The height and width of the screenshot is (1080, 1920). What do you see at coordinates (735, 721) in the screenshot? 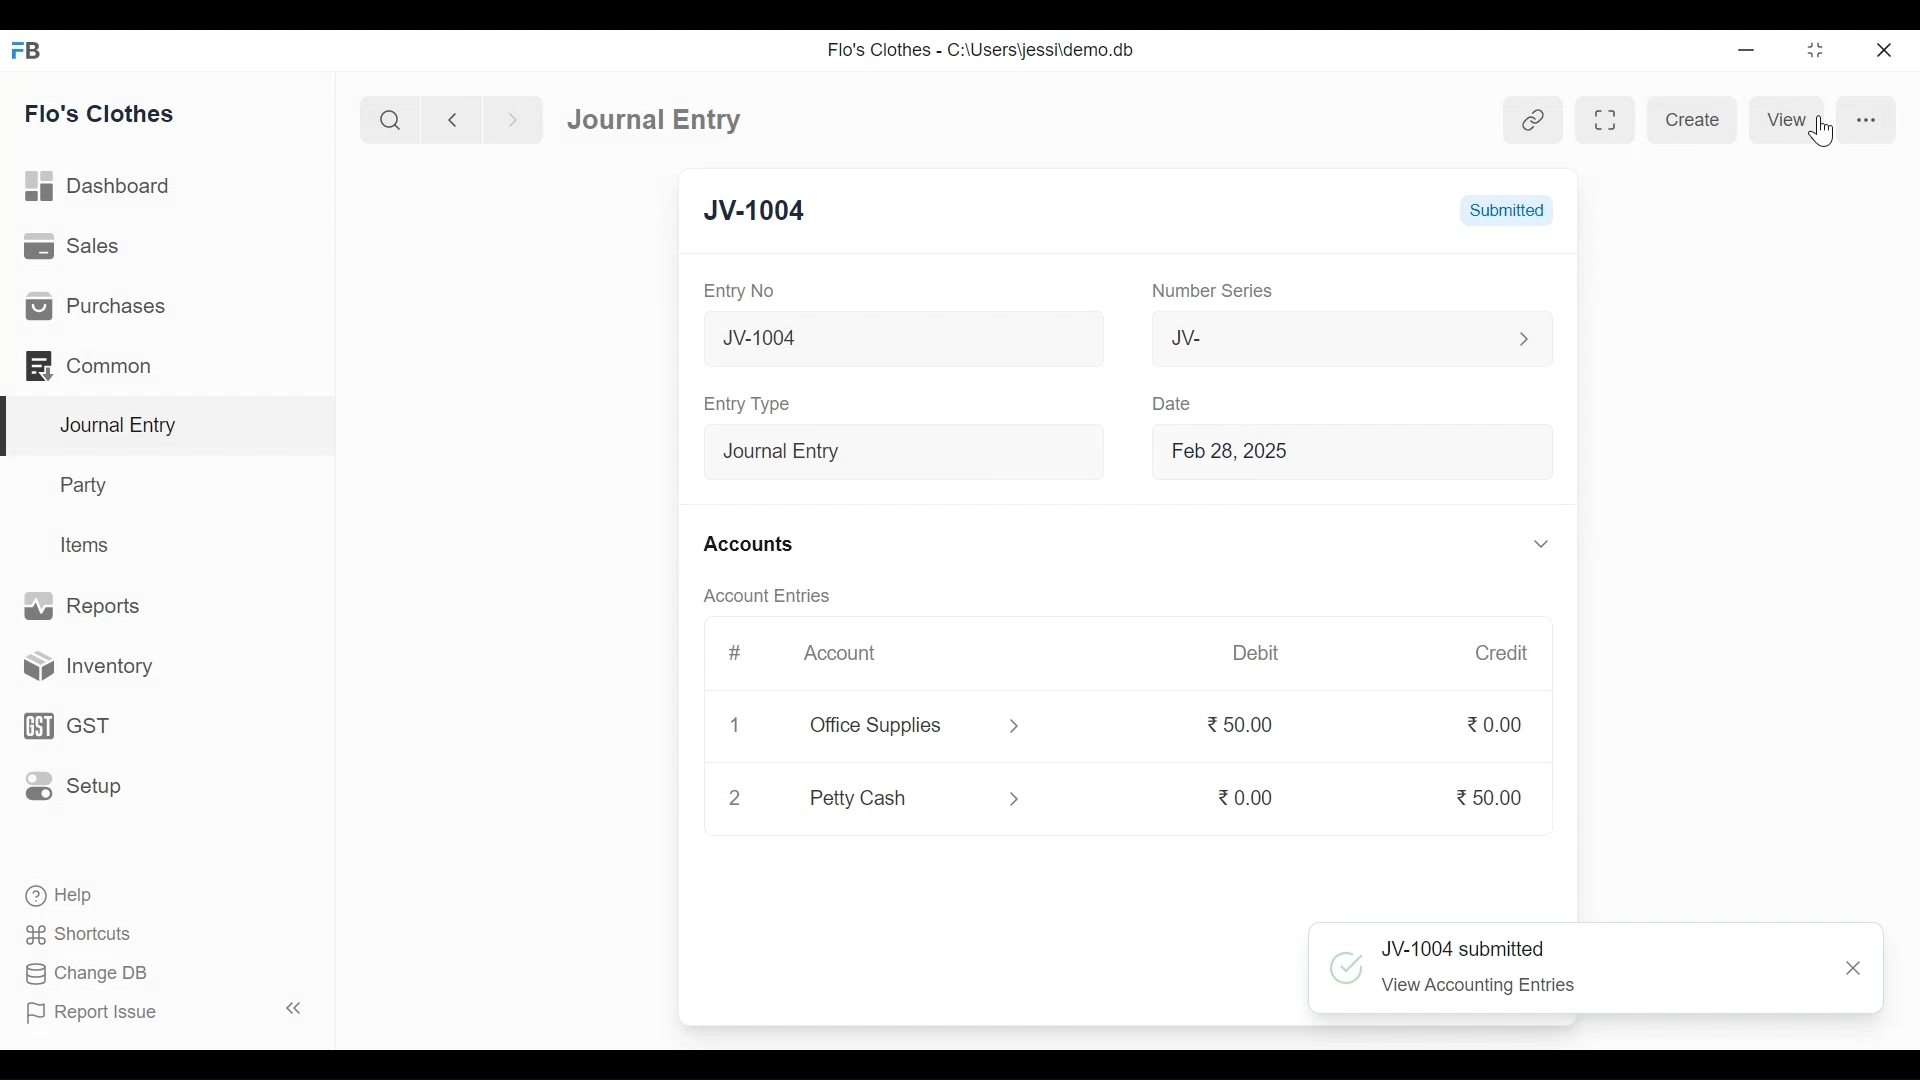
I see `1` at bounding box center [735, 721].